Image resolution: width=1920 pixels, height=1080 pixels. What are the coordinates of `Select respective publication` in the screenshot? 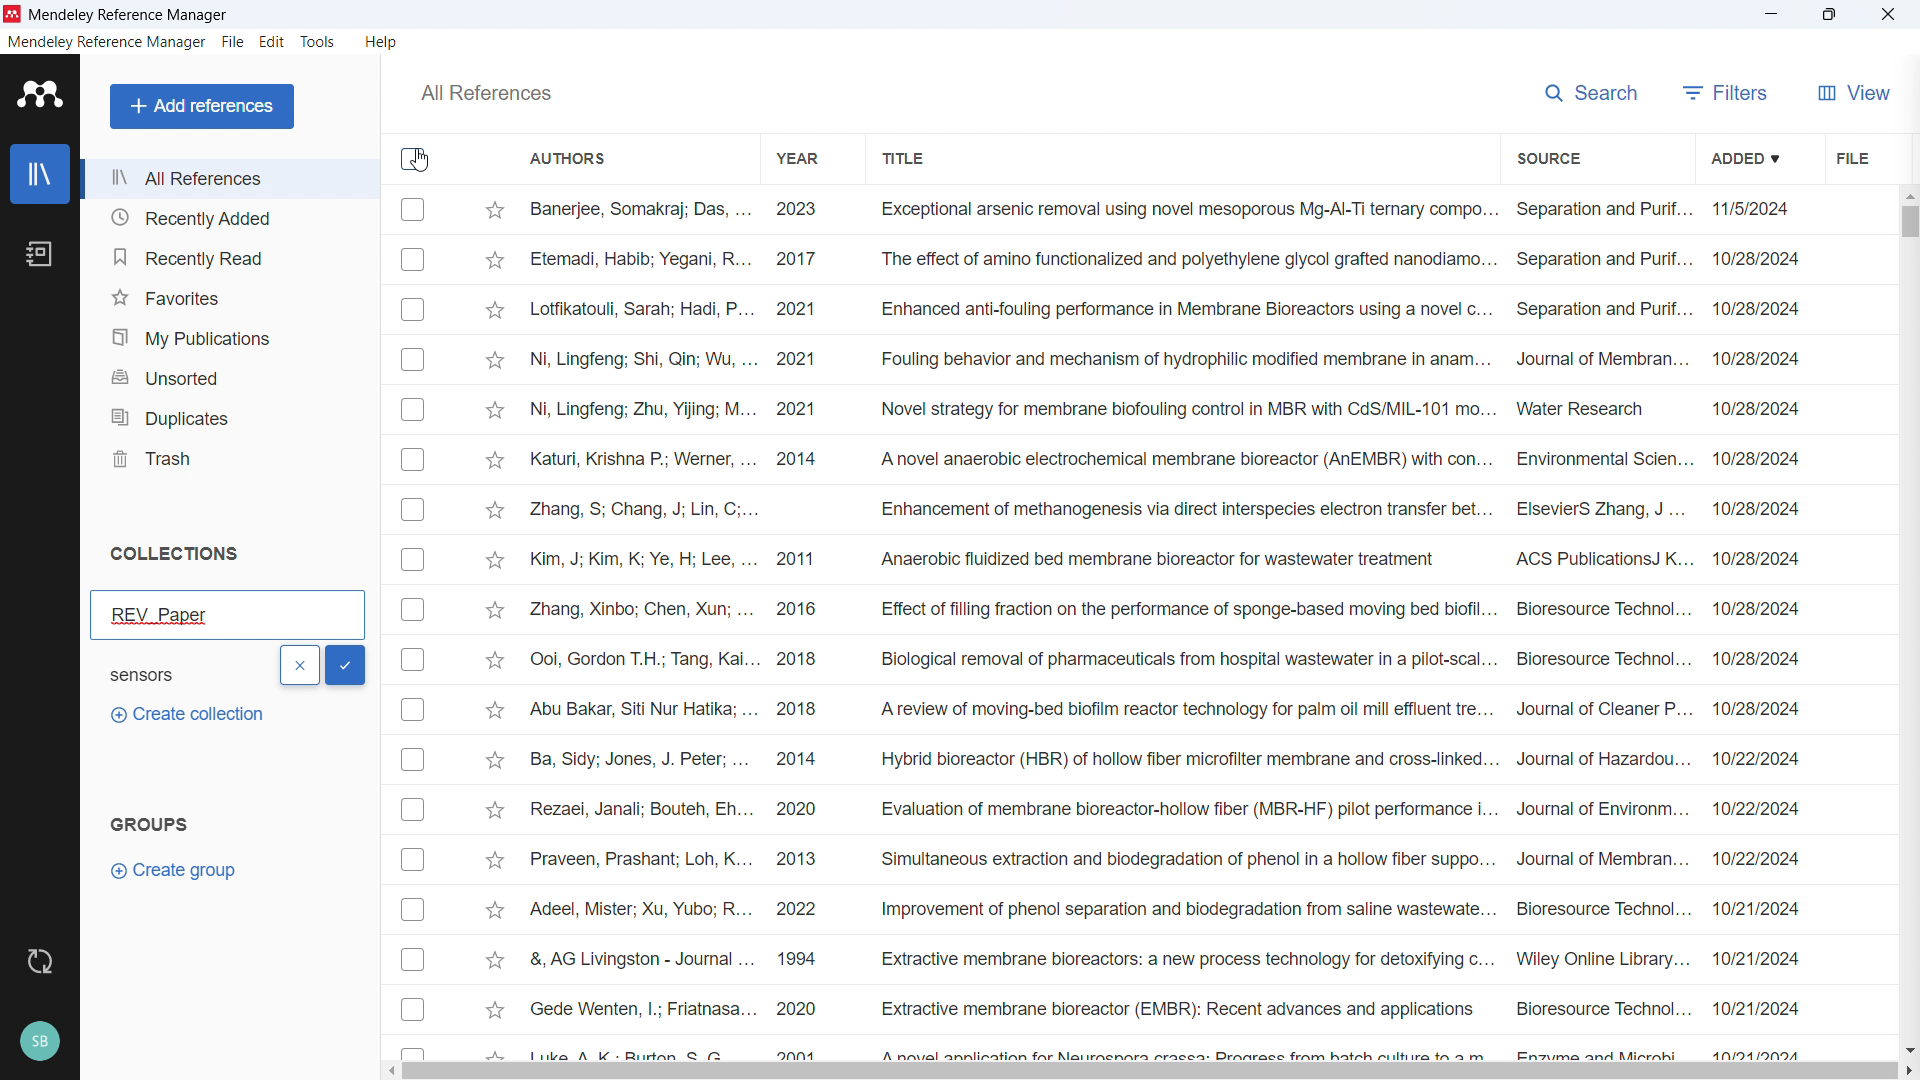 It's located at (413, 910).